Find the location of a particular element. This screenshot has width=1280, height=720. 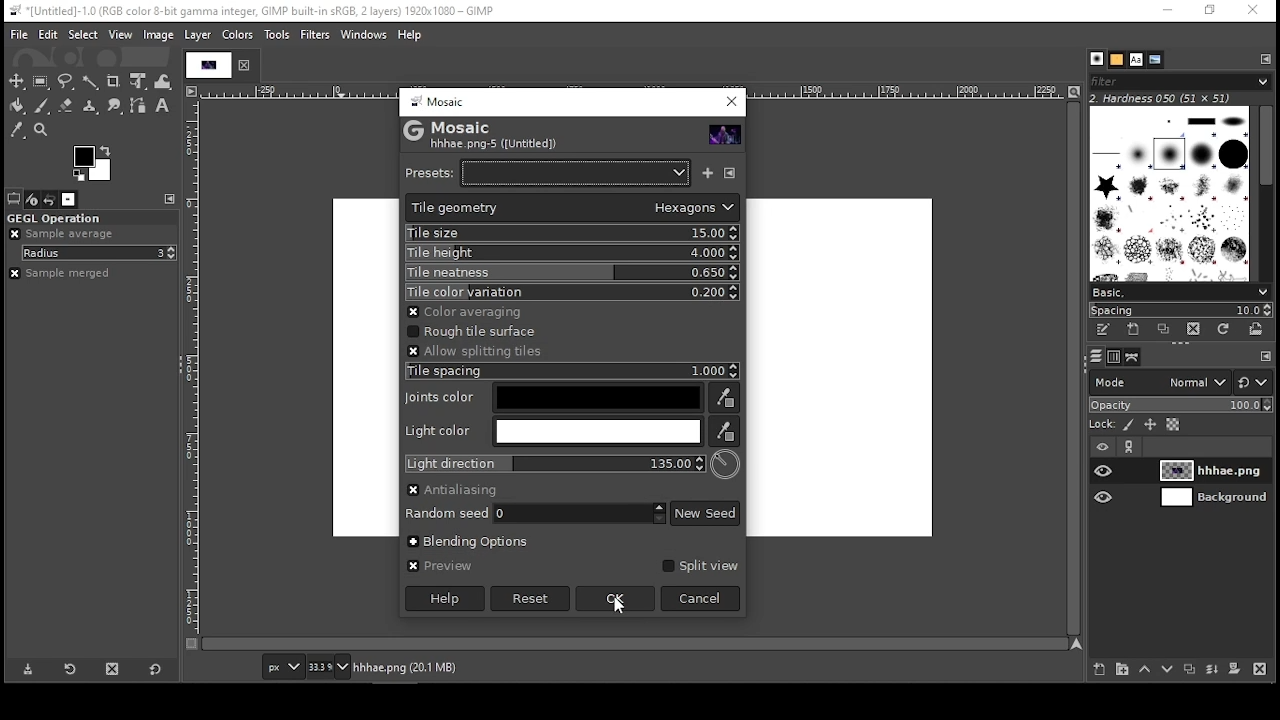

minimize is located at coordinates (1170, 11).